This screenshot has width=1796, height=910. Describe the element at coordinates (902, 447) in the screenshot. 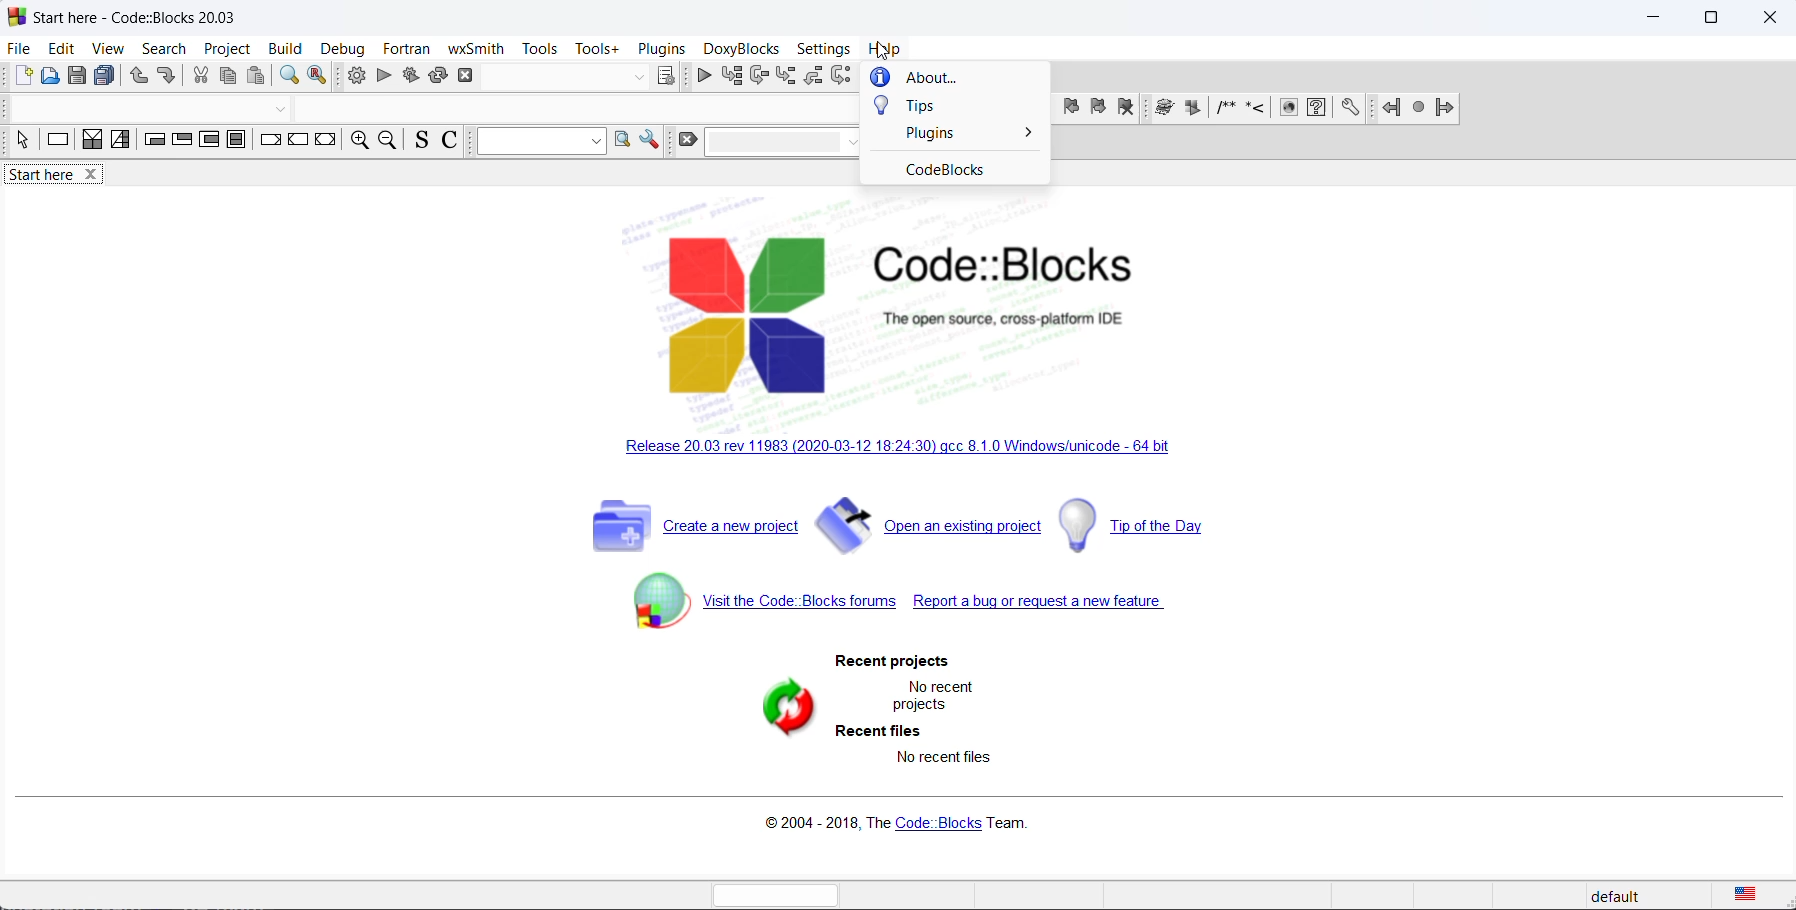

I see `new release` at that location.